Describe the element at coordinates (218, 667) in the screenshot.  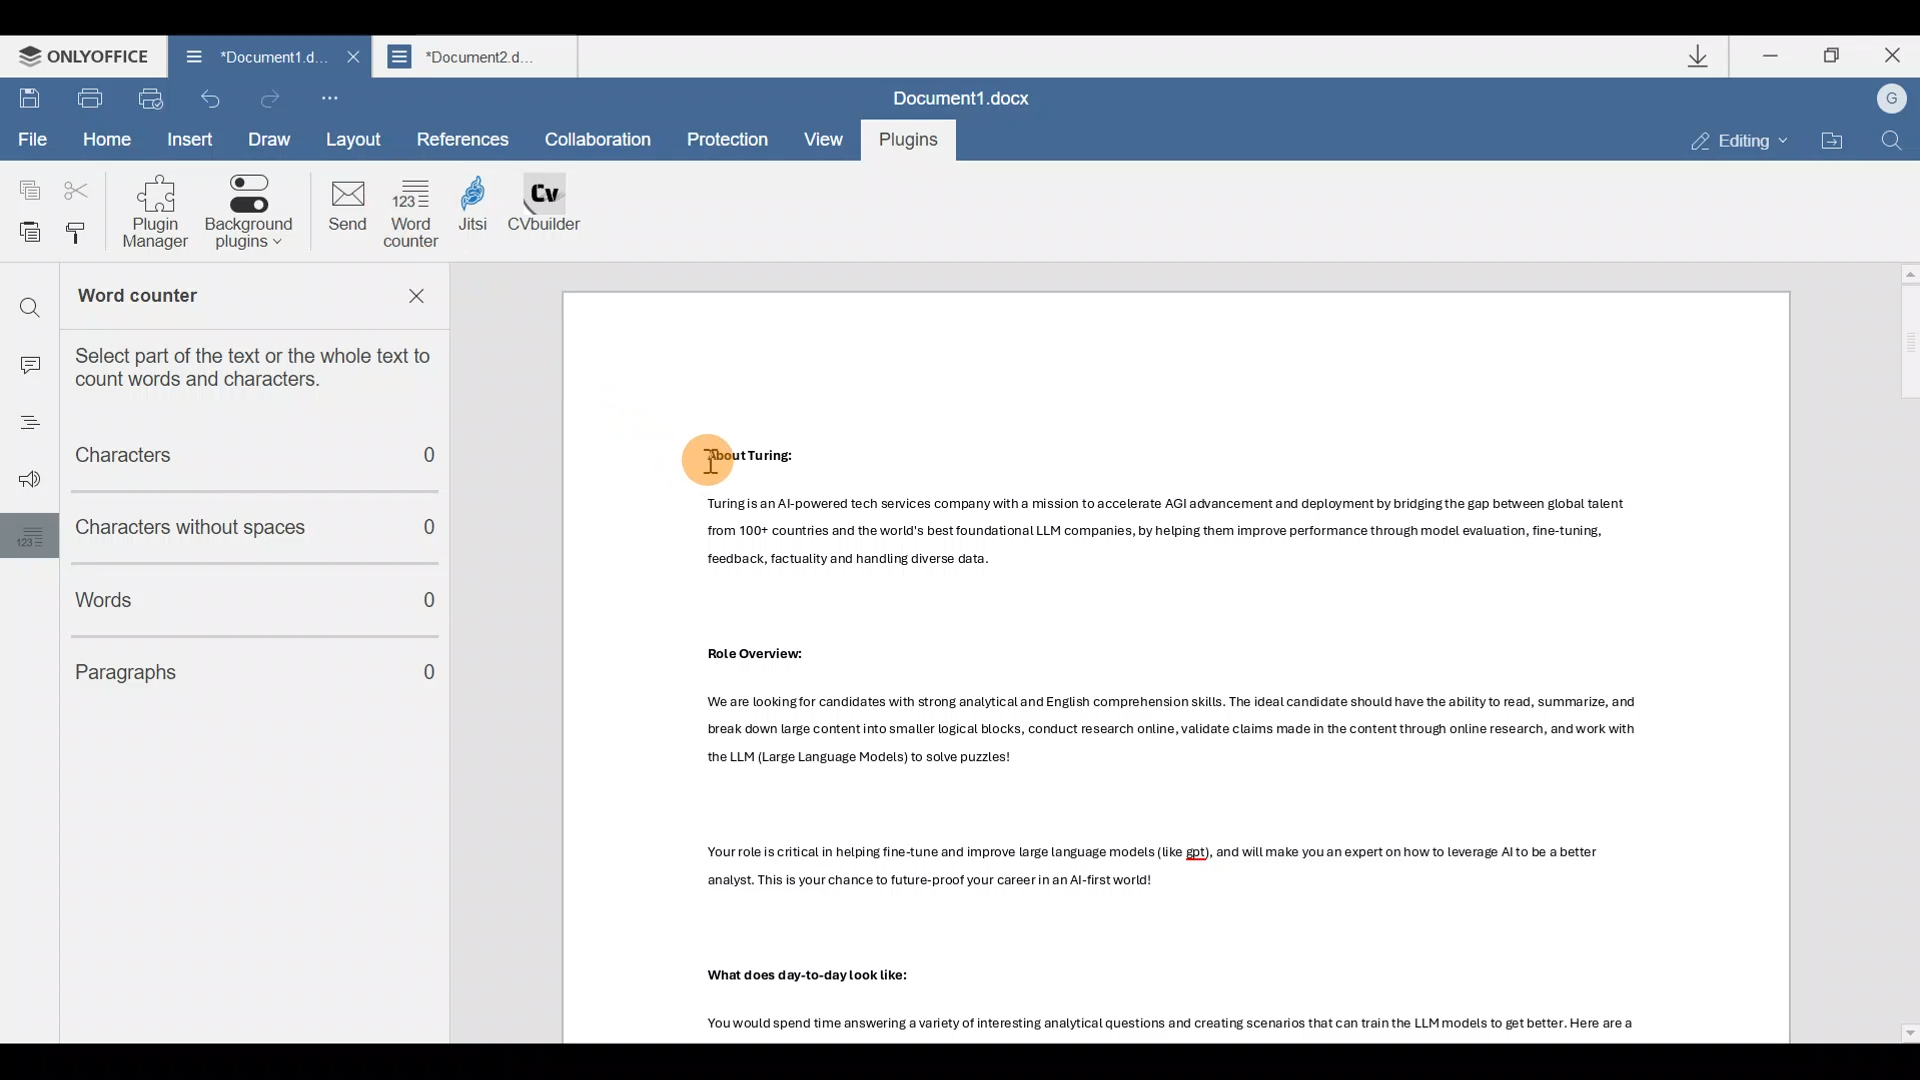
I see `Paragraphs count` at that location.